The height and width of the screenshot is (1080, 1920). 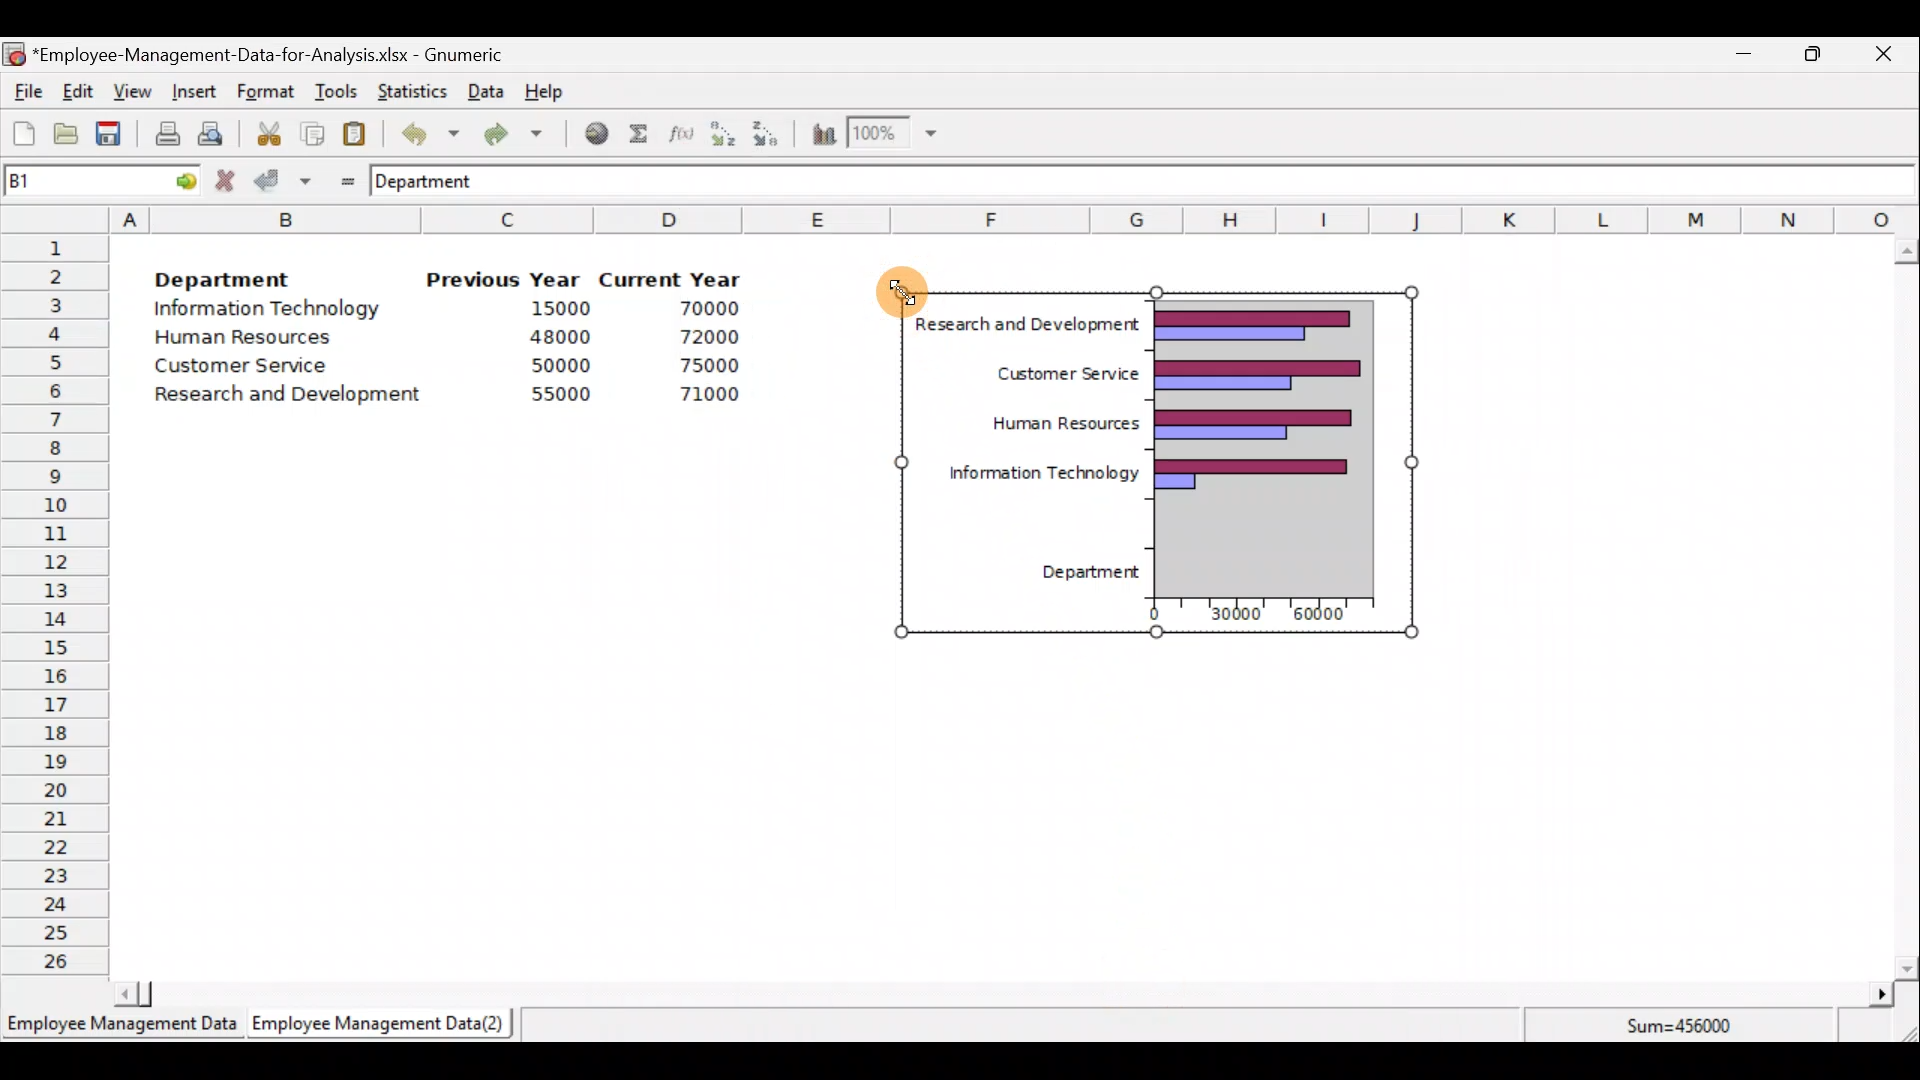 I want to click on Department, so click(x=222, y=274).